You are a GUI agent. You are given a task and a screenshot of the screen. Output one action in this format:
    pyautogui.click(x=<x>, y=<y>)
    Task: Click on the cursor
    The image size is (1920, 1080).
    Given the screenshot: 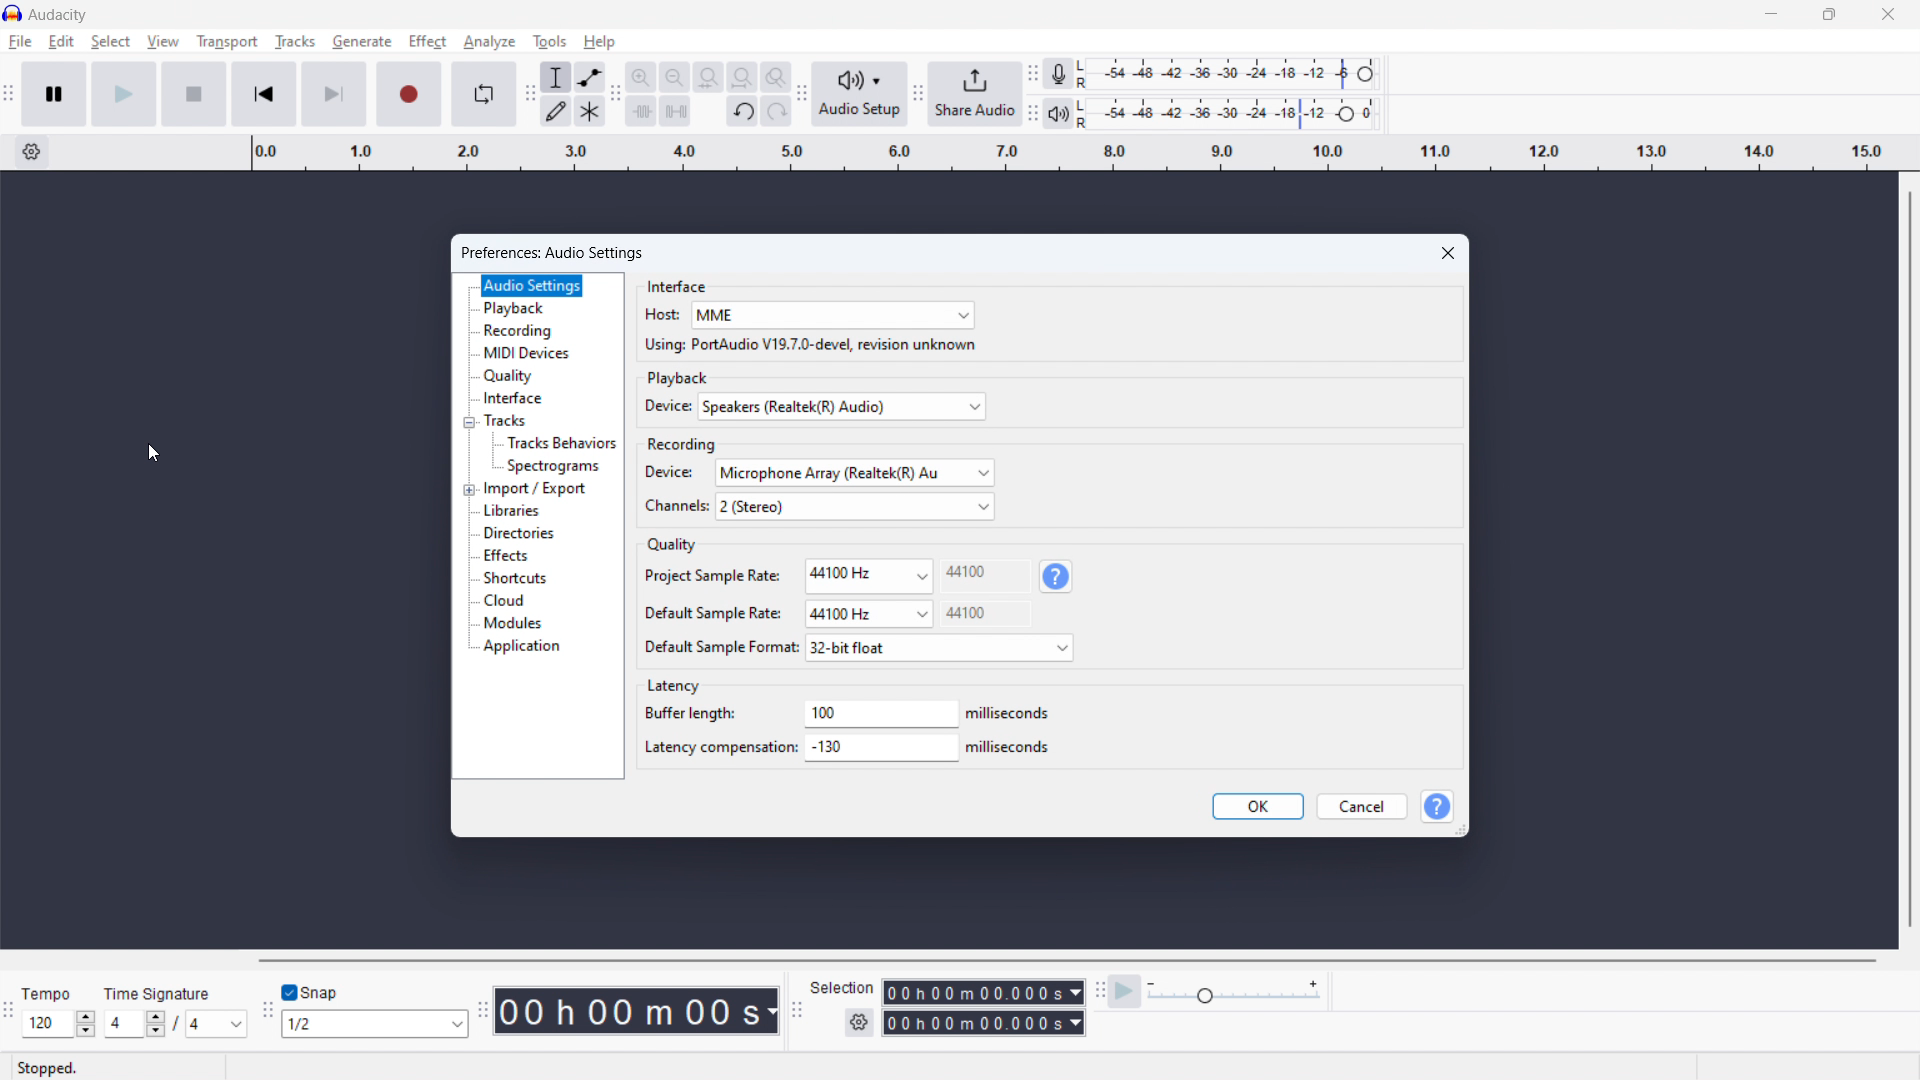 What is the action you would take?
    pyautogui.click(x=154, y=454)
    